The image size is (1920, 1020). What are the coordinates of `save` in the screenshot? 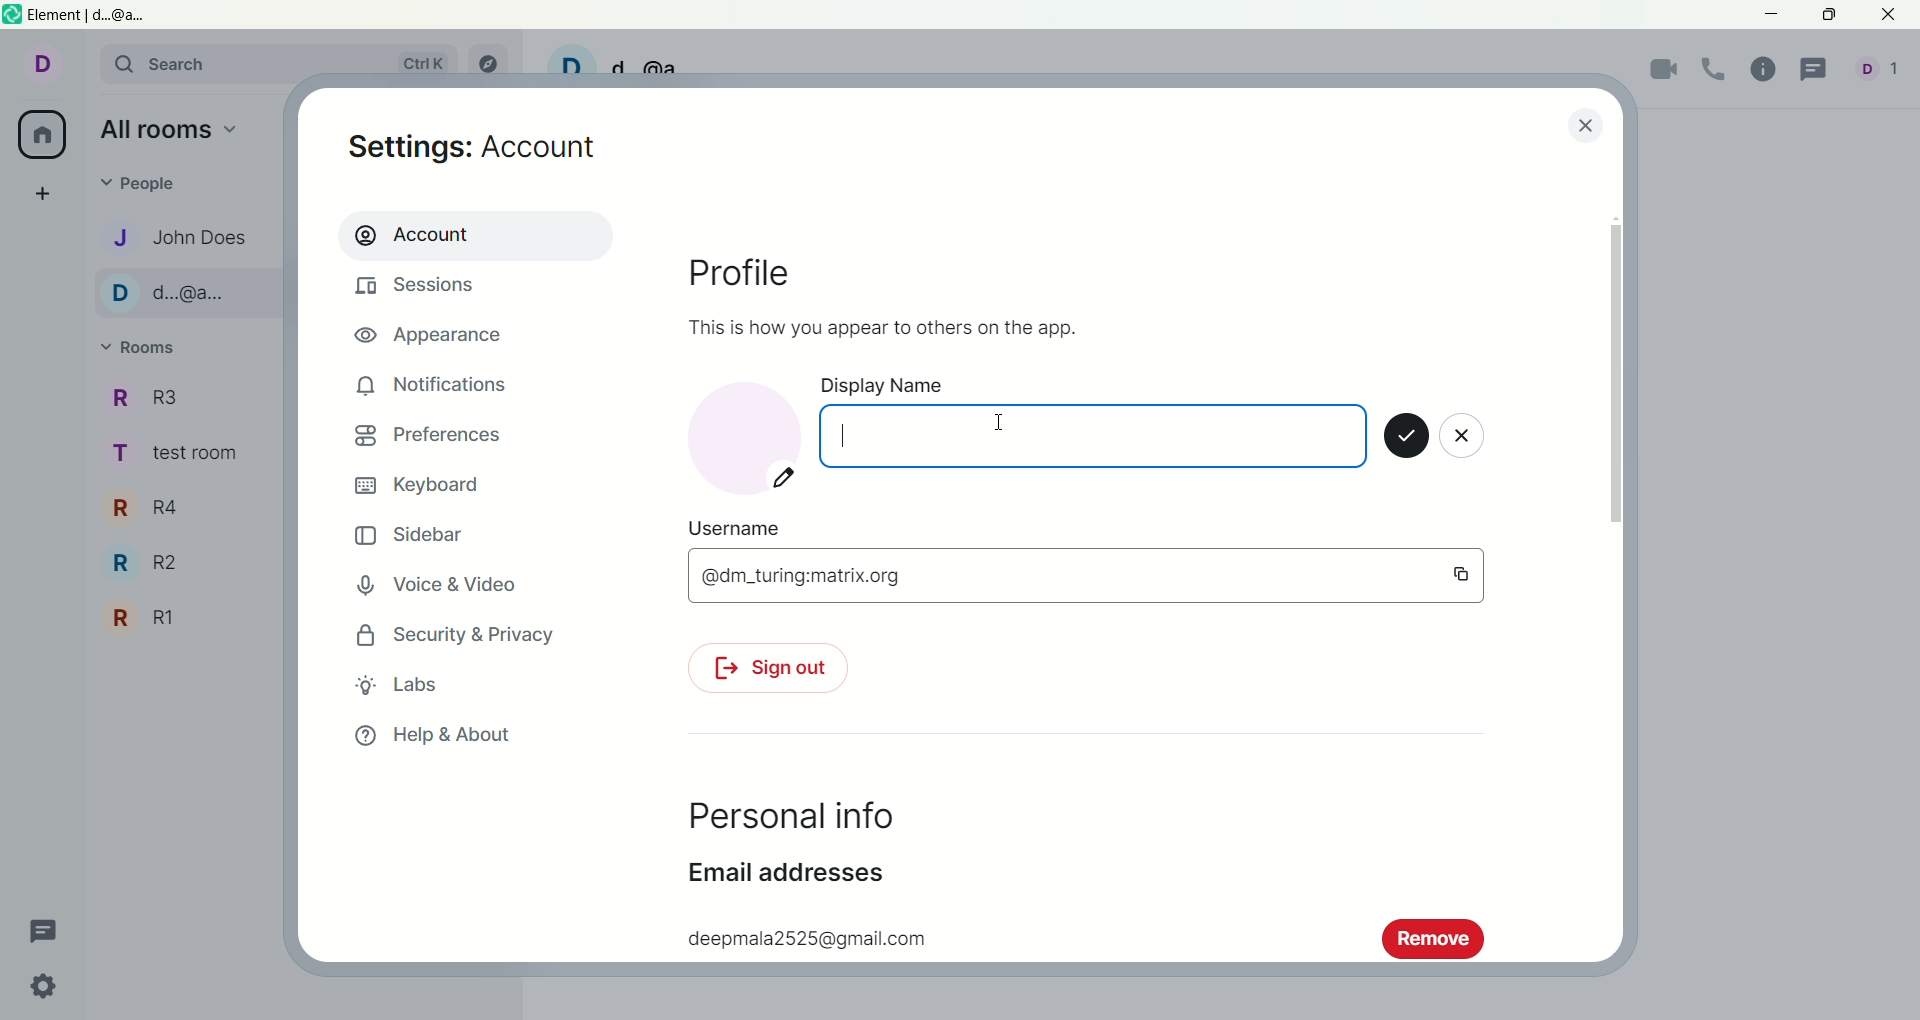 It's located at (1406, 438).